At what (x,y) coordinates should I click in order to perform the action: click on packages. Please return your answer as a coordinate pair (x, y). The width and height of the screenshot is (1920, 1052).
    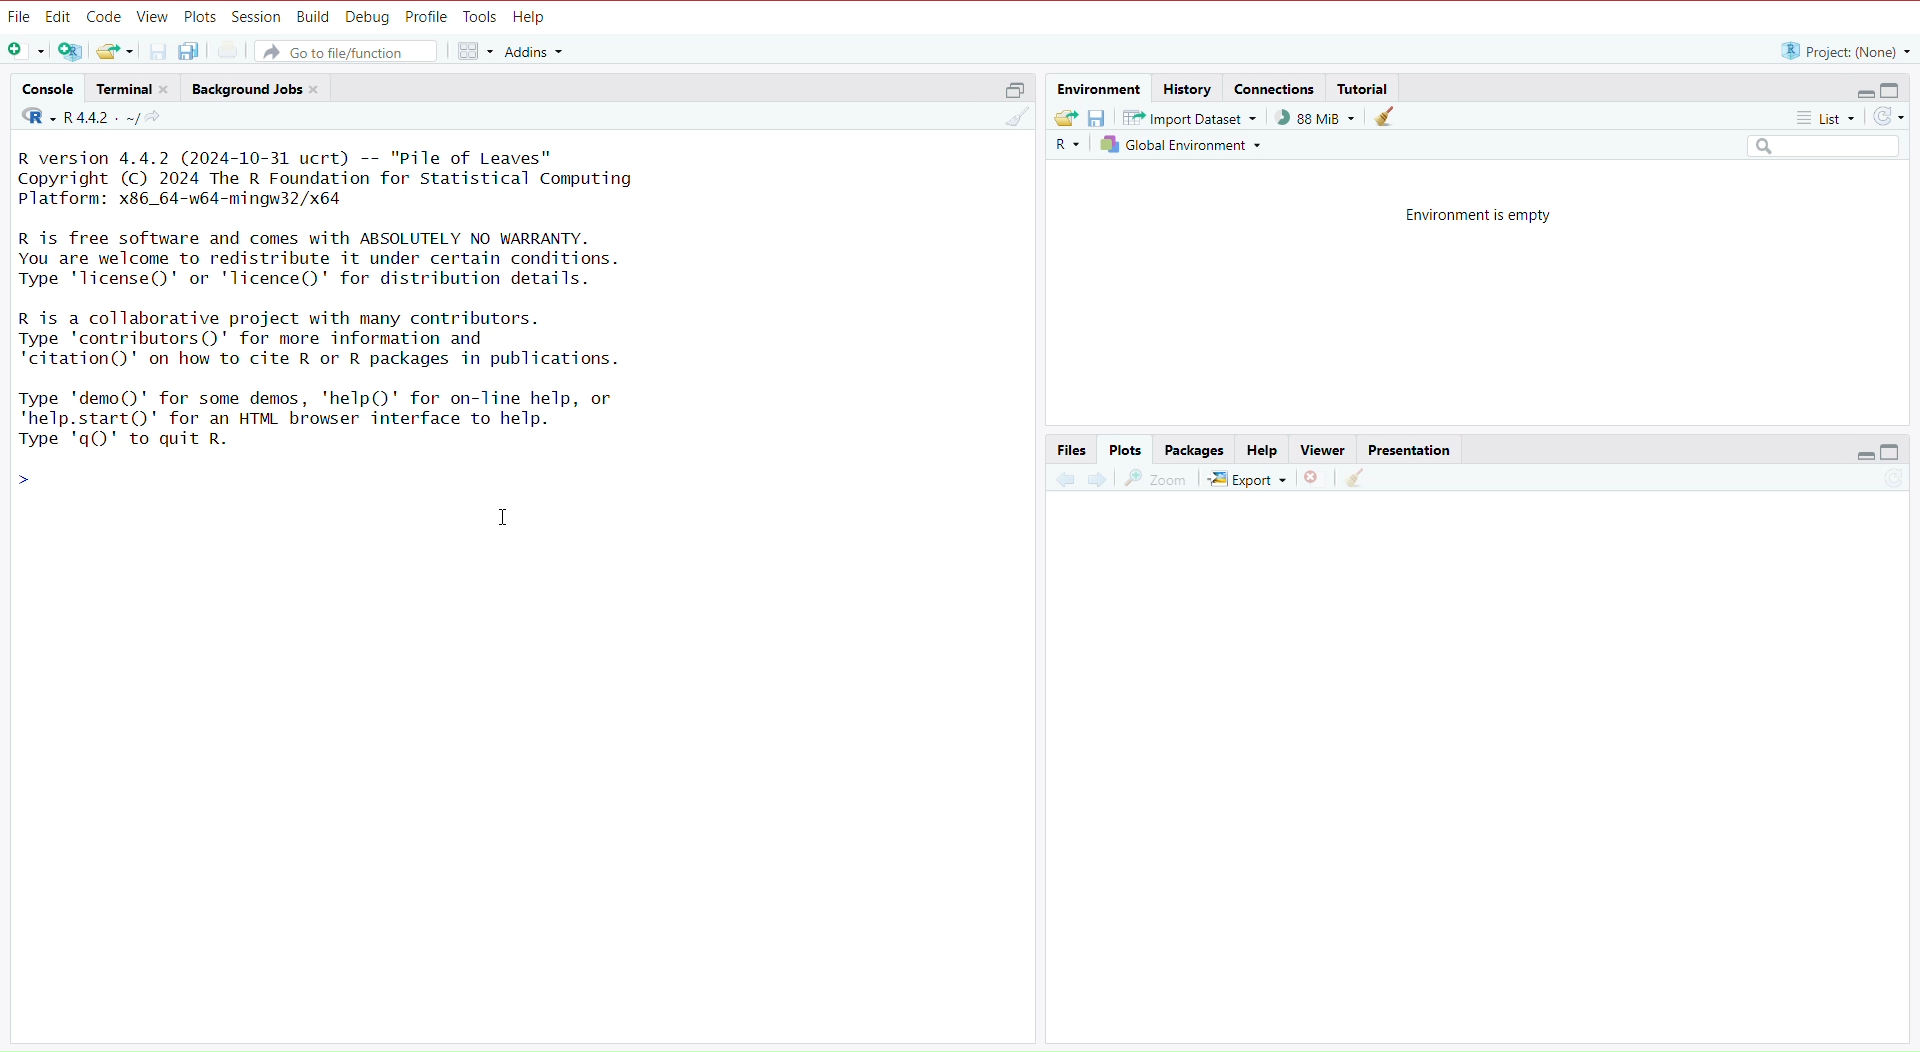
    Looking at the image, I should click on (1196, 450).